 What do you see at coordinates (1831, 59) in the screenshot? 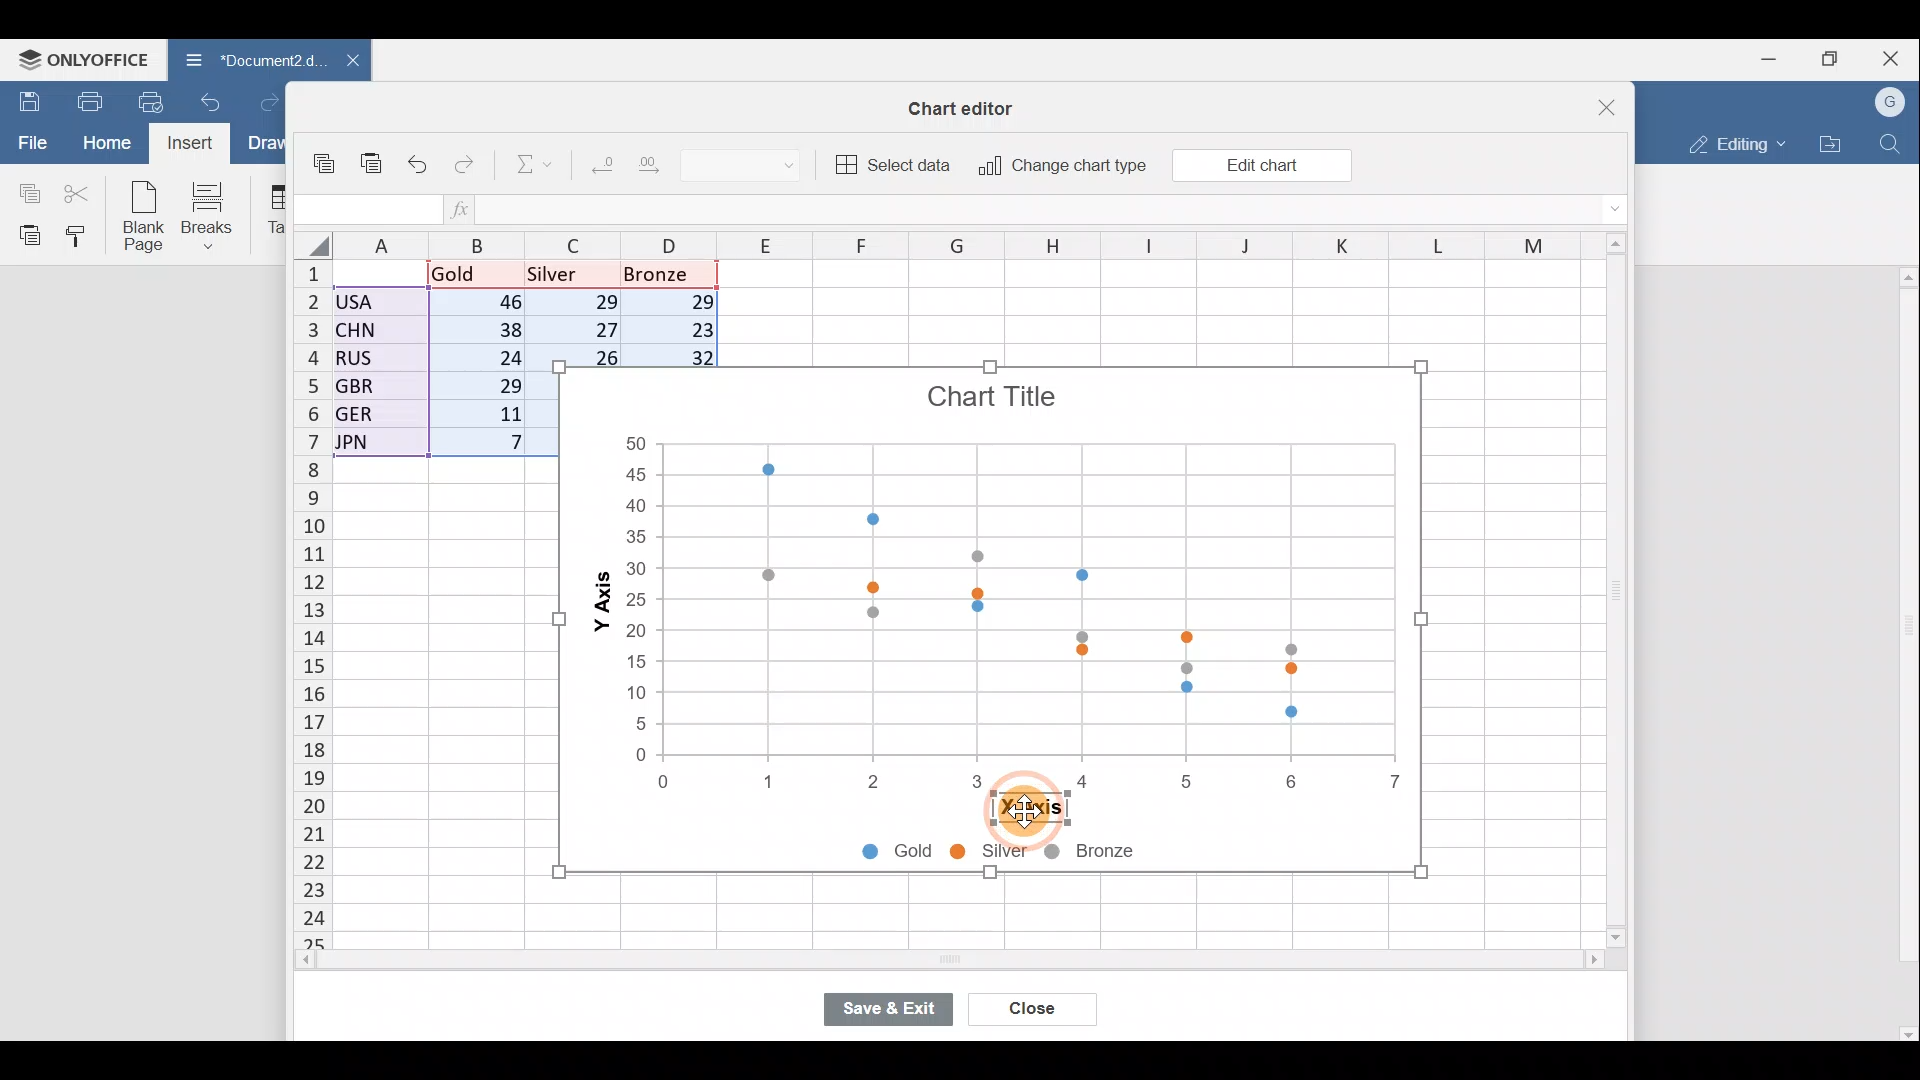
I see `Maximize` at bounding box center [1831, 59].